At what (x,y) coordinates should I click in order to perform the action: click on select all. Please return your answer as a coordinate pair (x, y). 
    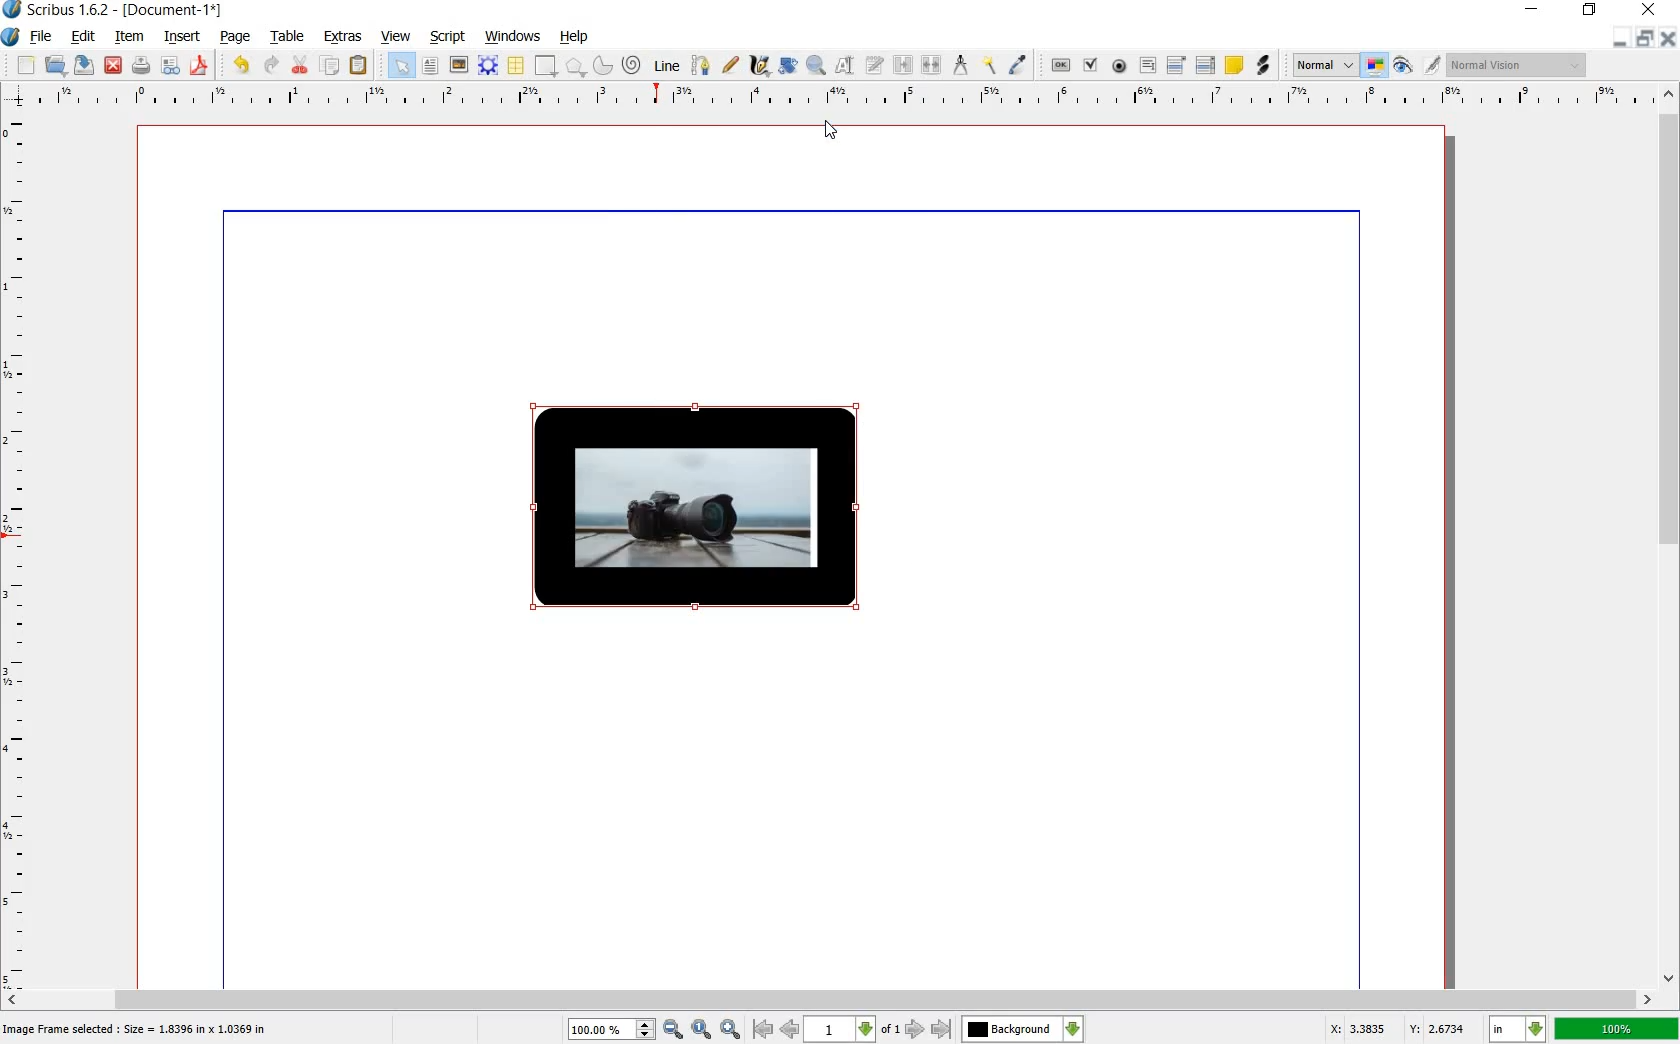
    Looking at the image, I should click on (400, 66).